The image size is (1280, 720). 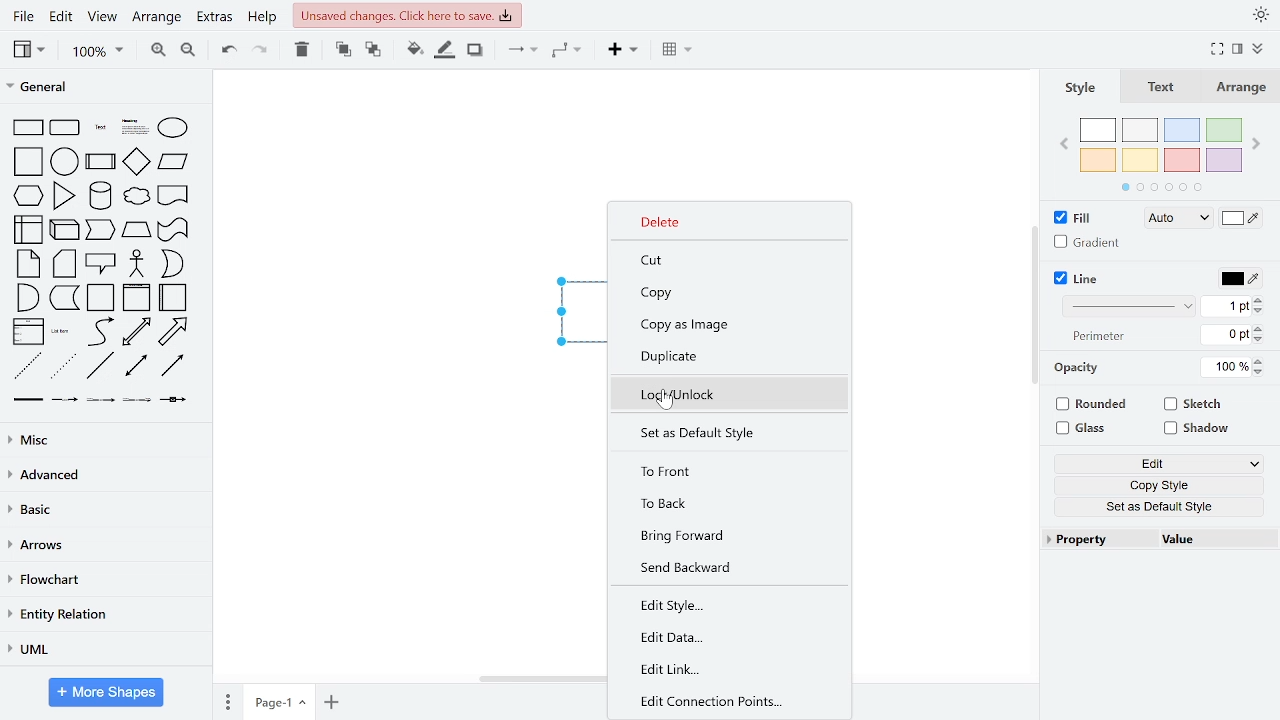 What do you see at coordinates (567, 51) in the screenshot?
I see `waypoints` at bounding box center [567, 51].